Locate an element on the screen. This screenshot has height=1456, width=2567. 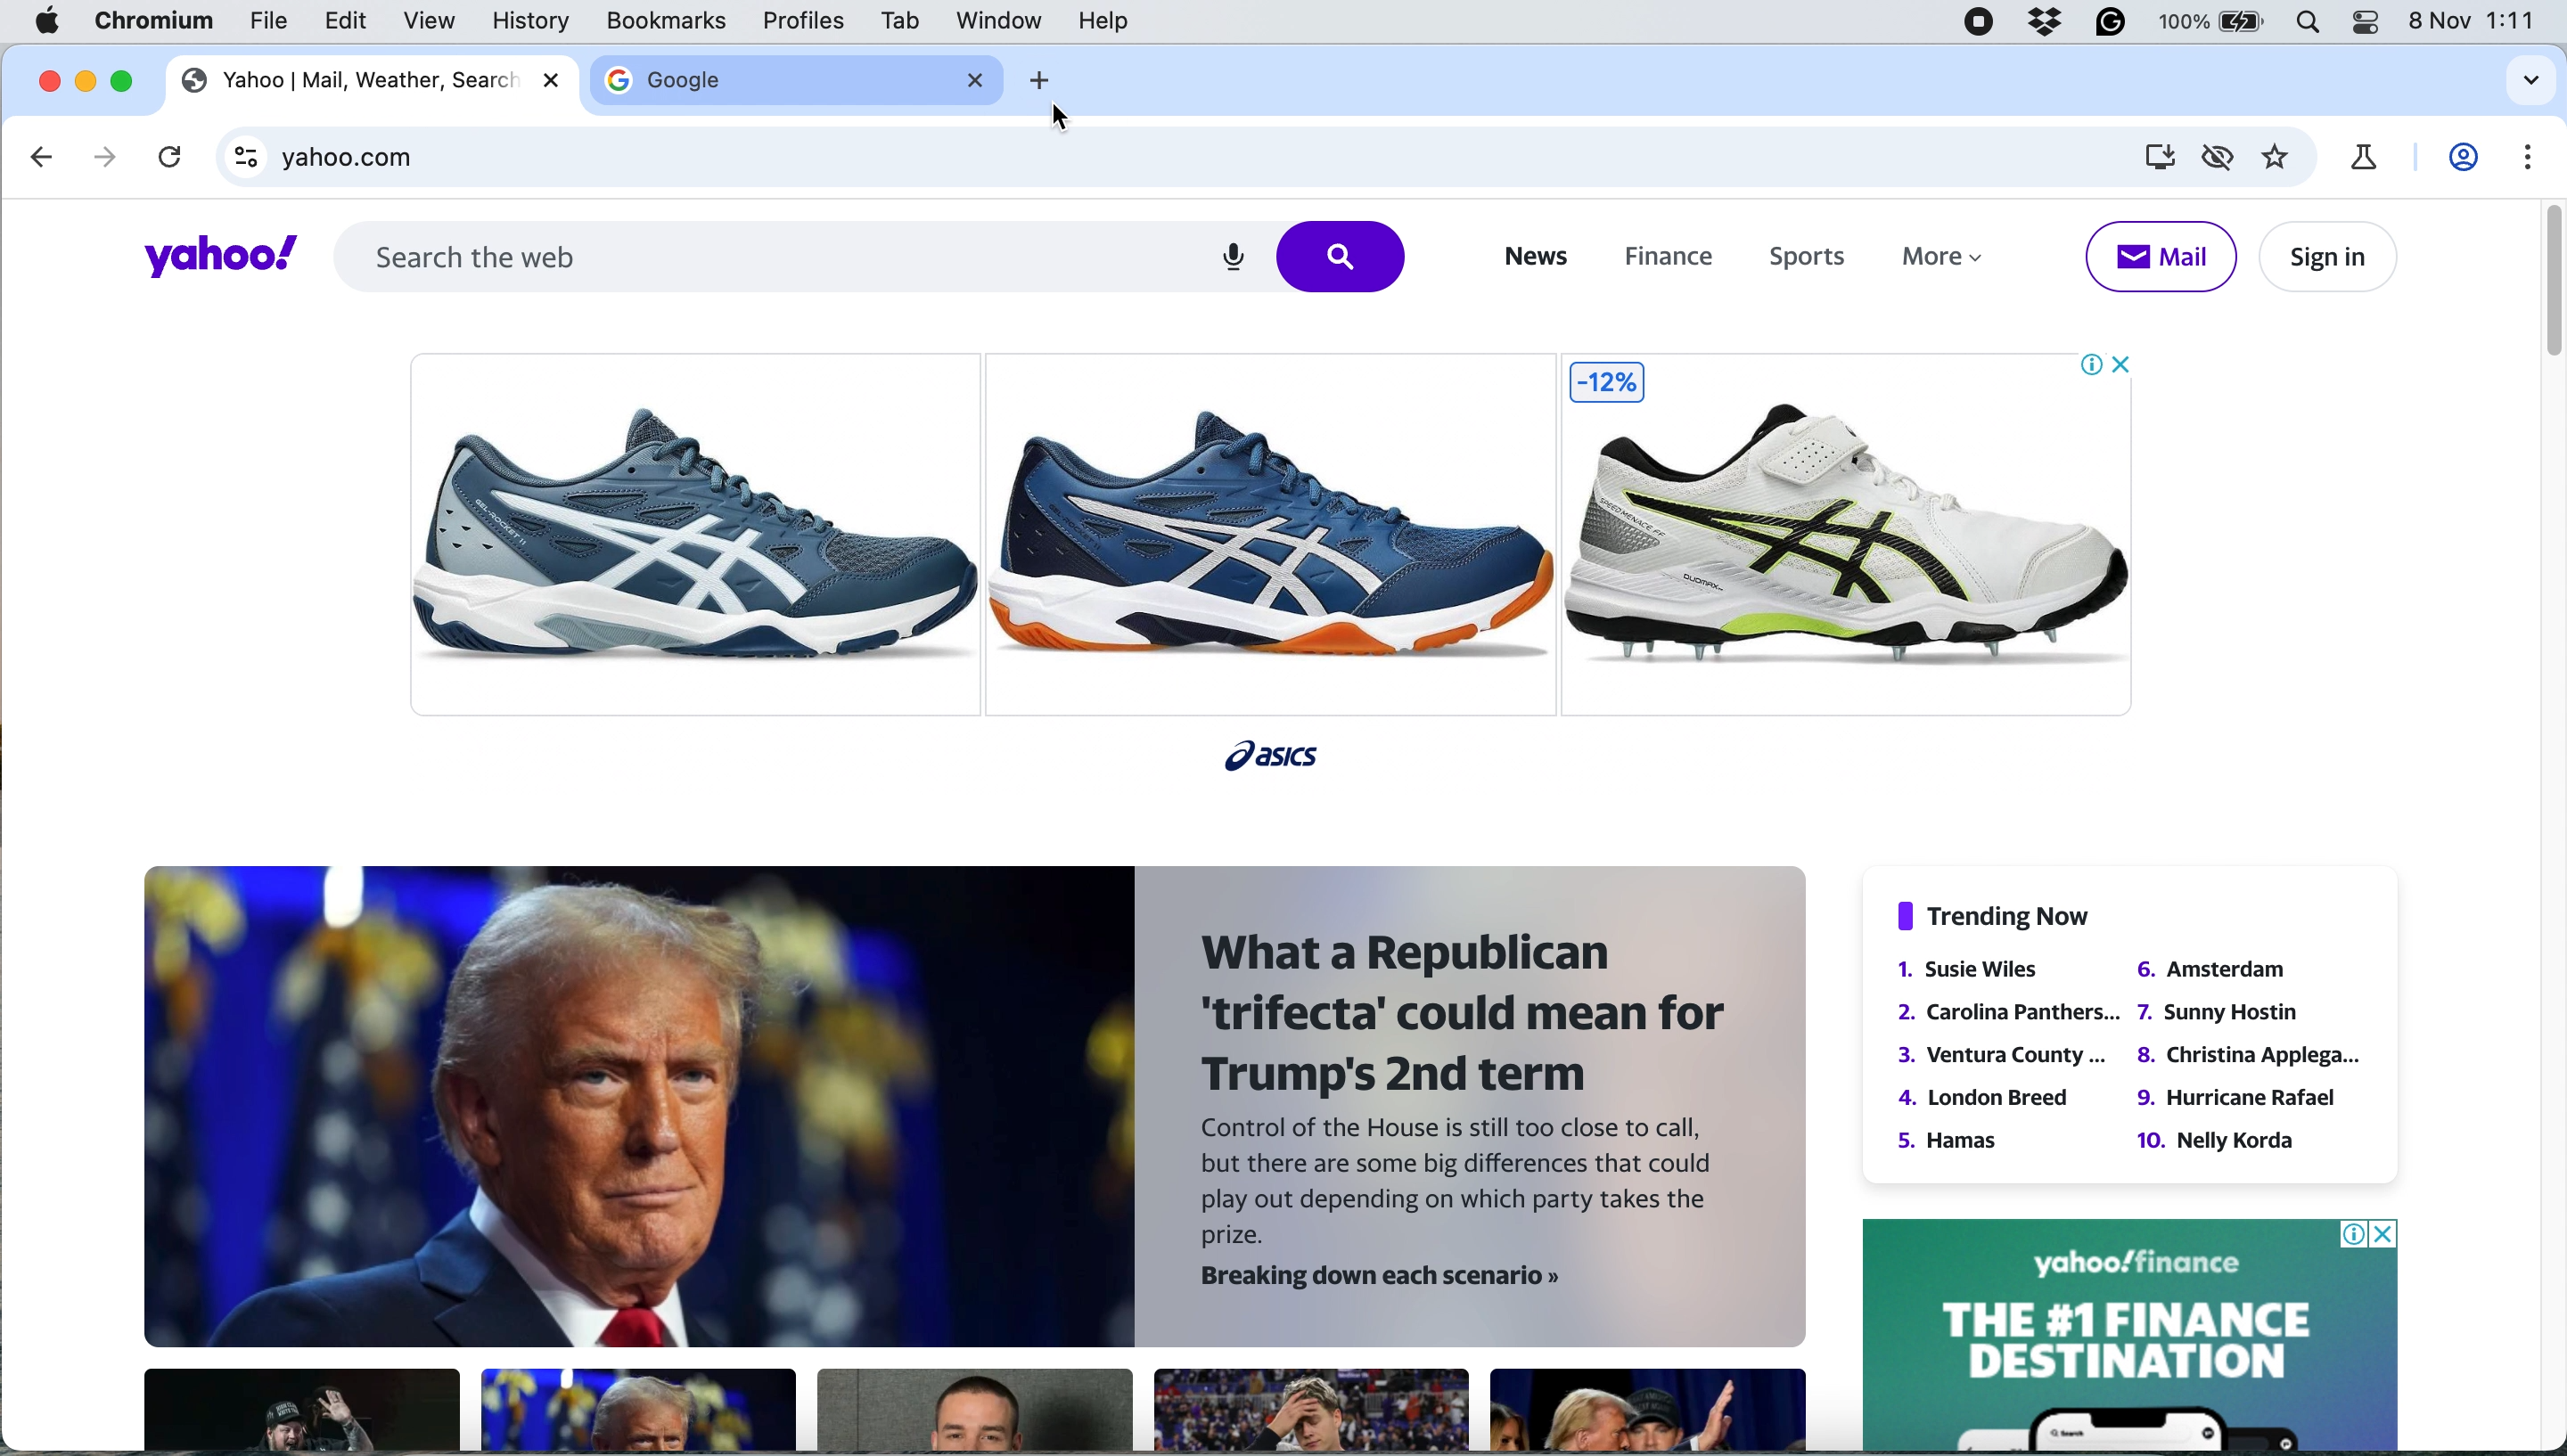
yahoo | mail, weather, search is located at coordinates (348, 83).